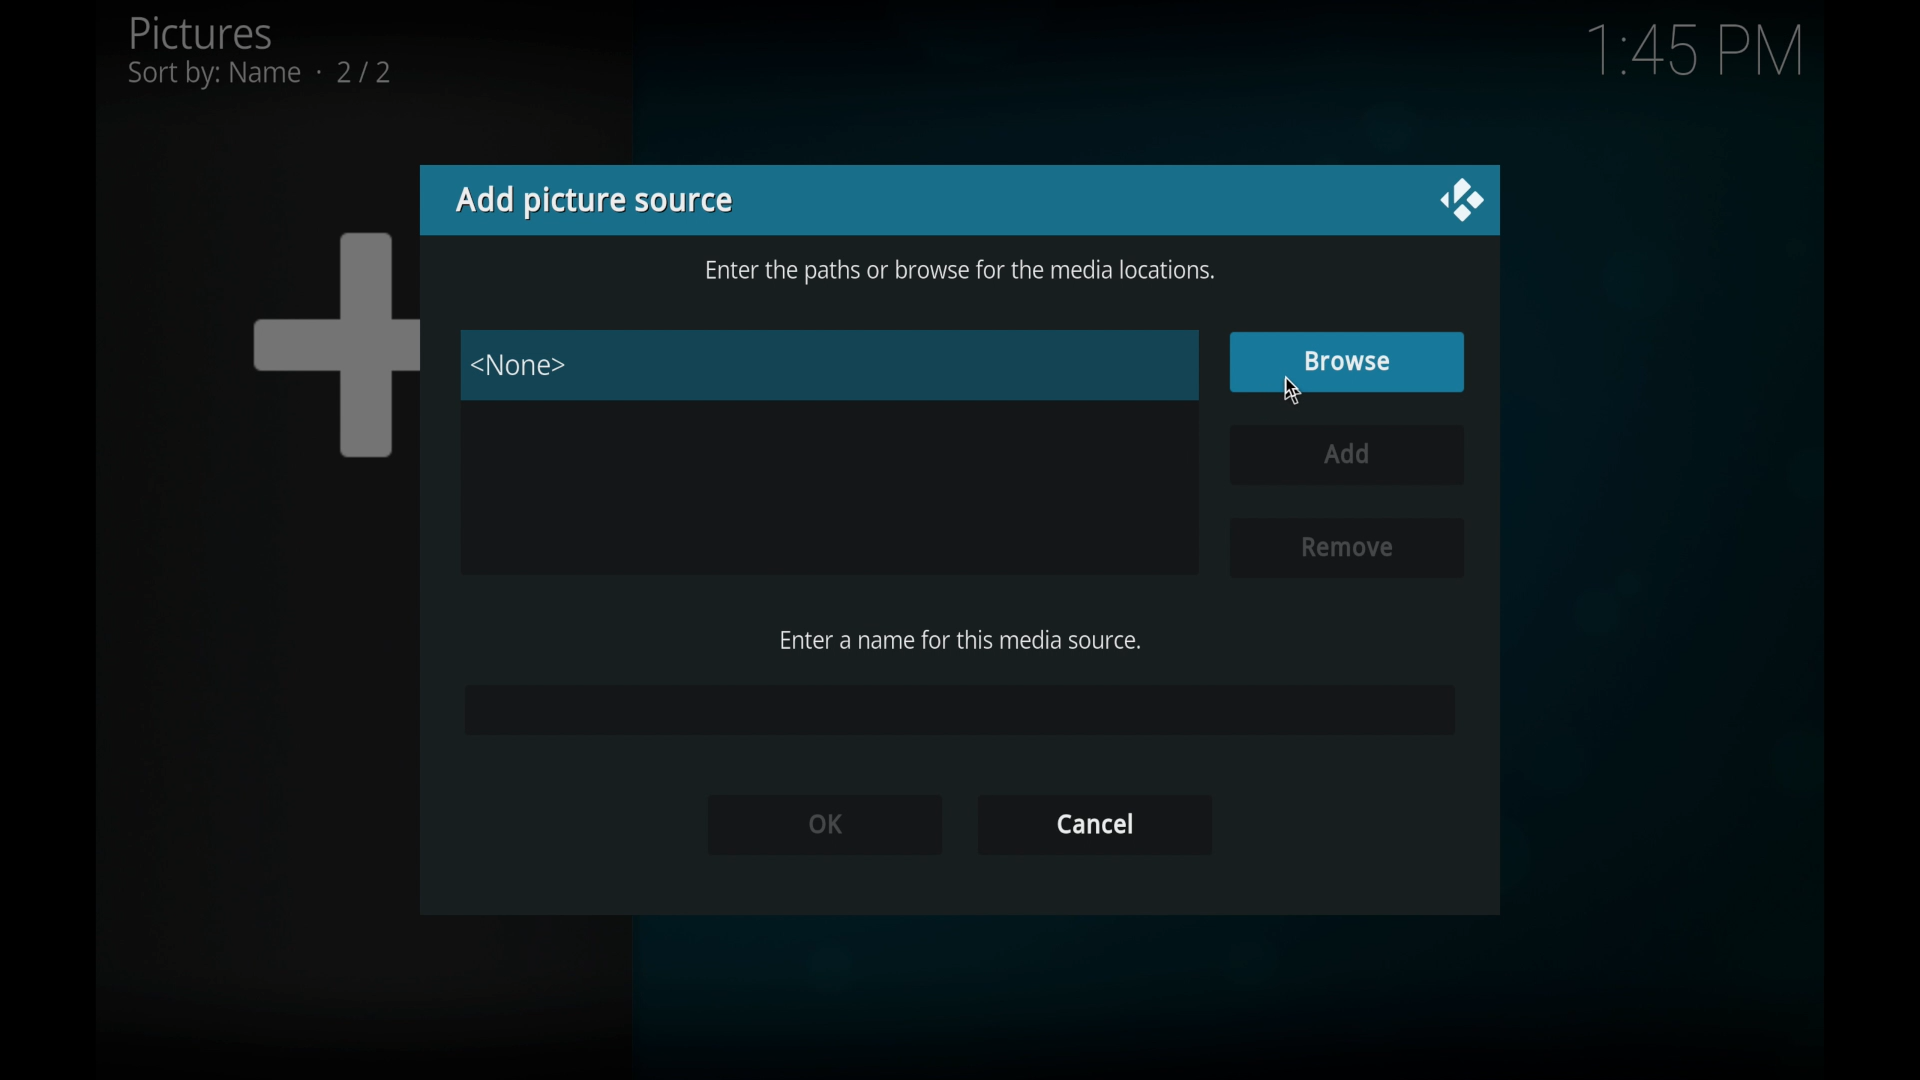  What do you see at coordinates (1343, 549) in the screenshot?
I see `remove` at bounding box center [1343, 549].